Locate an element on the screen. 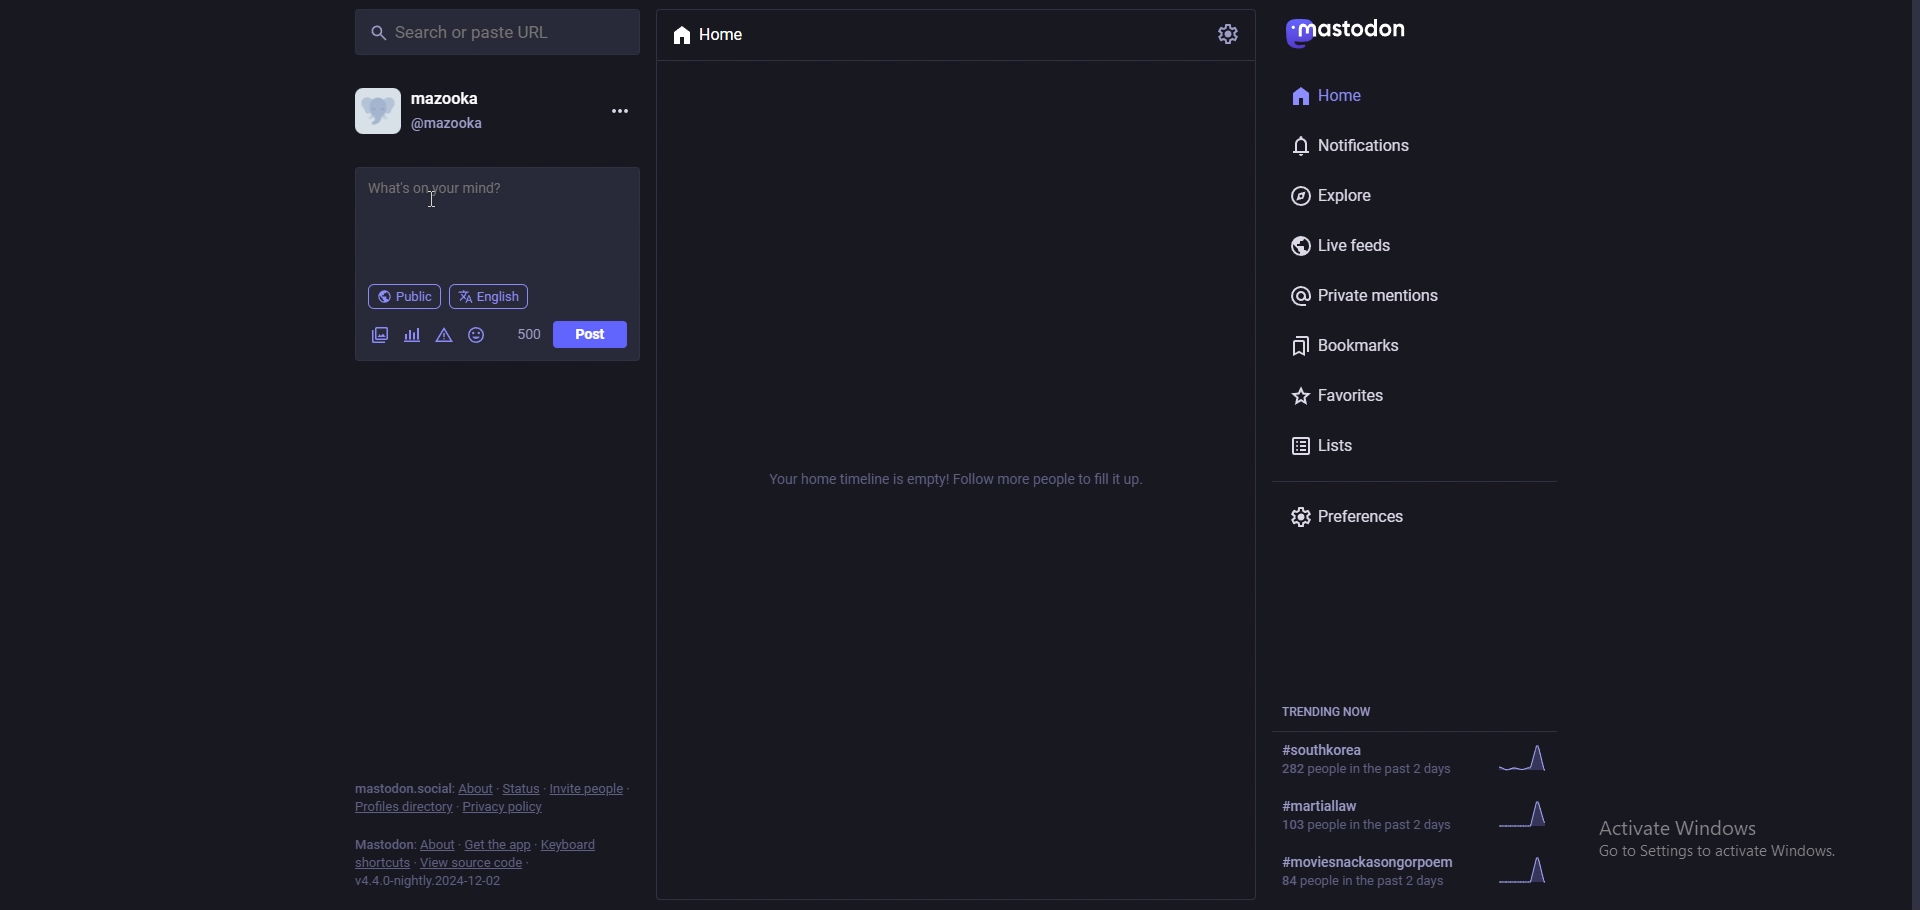 This screenshot has height=910, width=1920. keyboard is located at coordinates (572, 845).